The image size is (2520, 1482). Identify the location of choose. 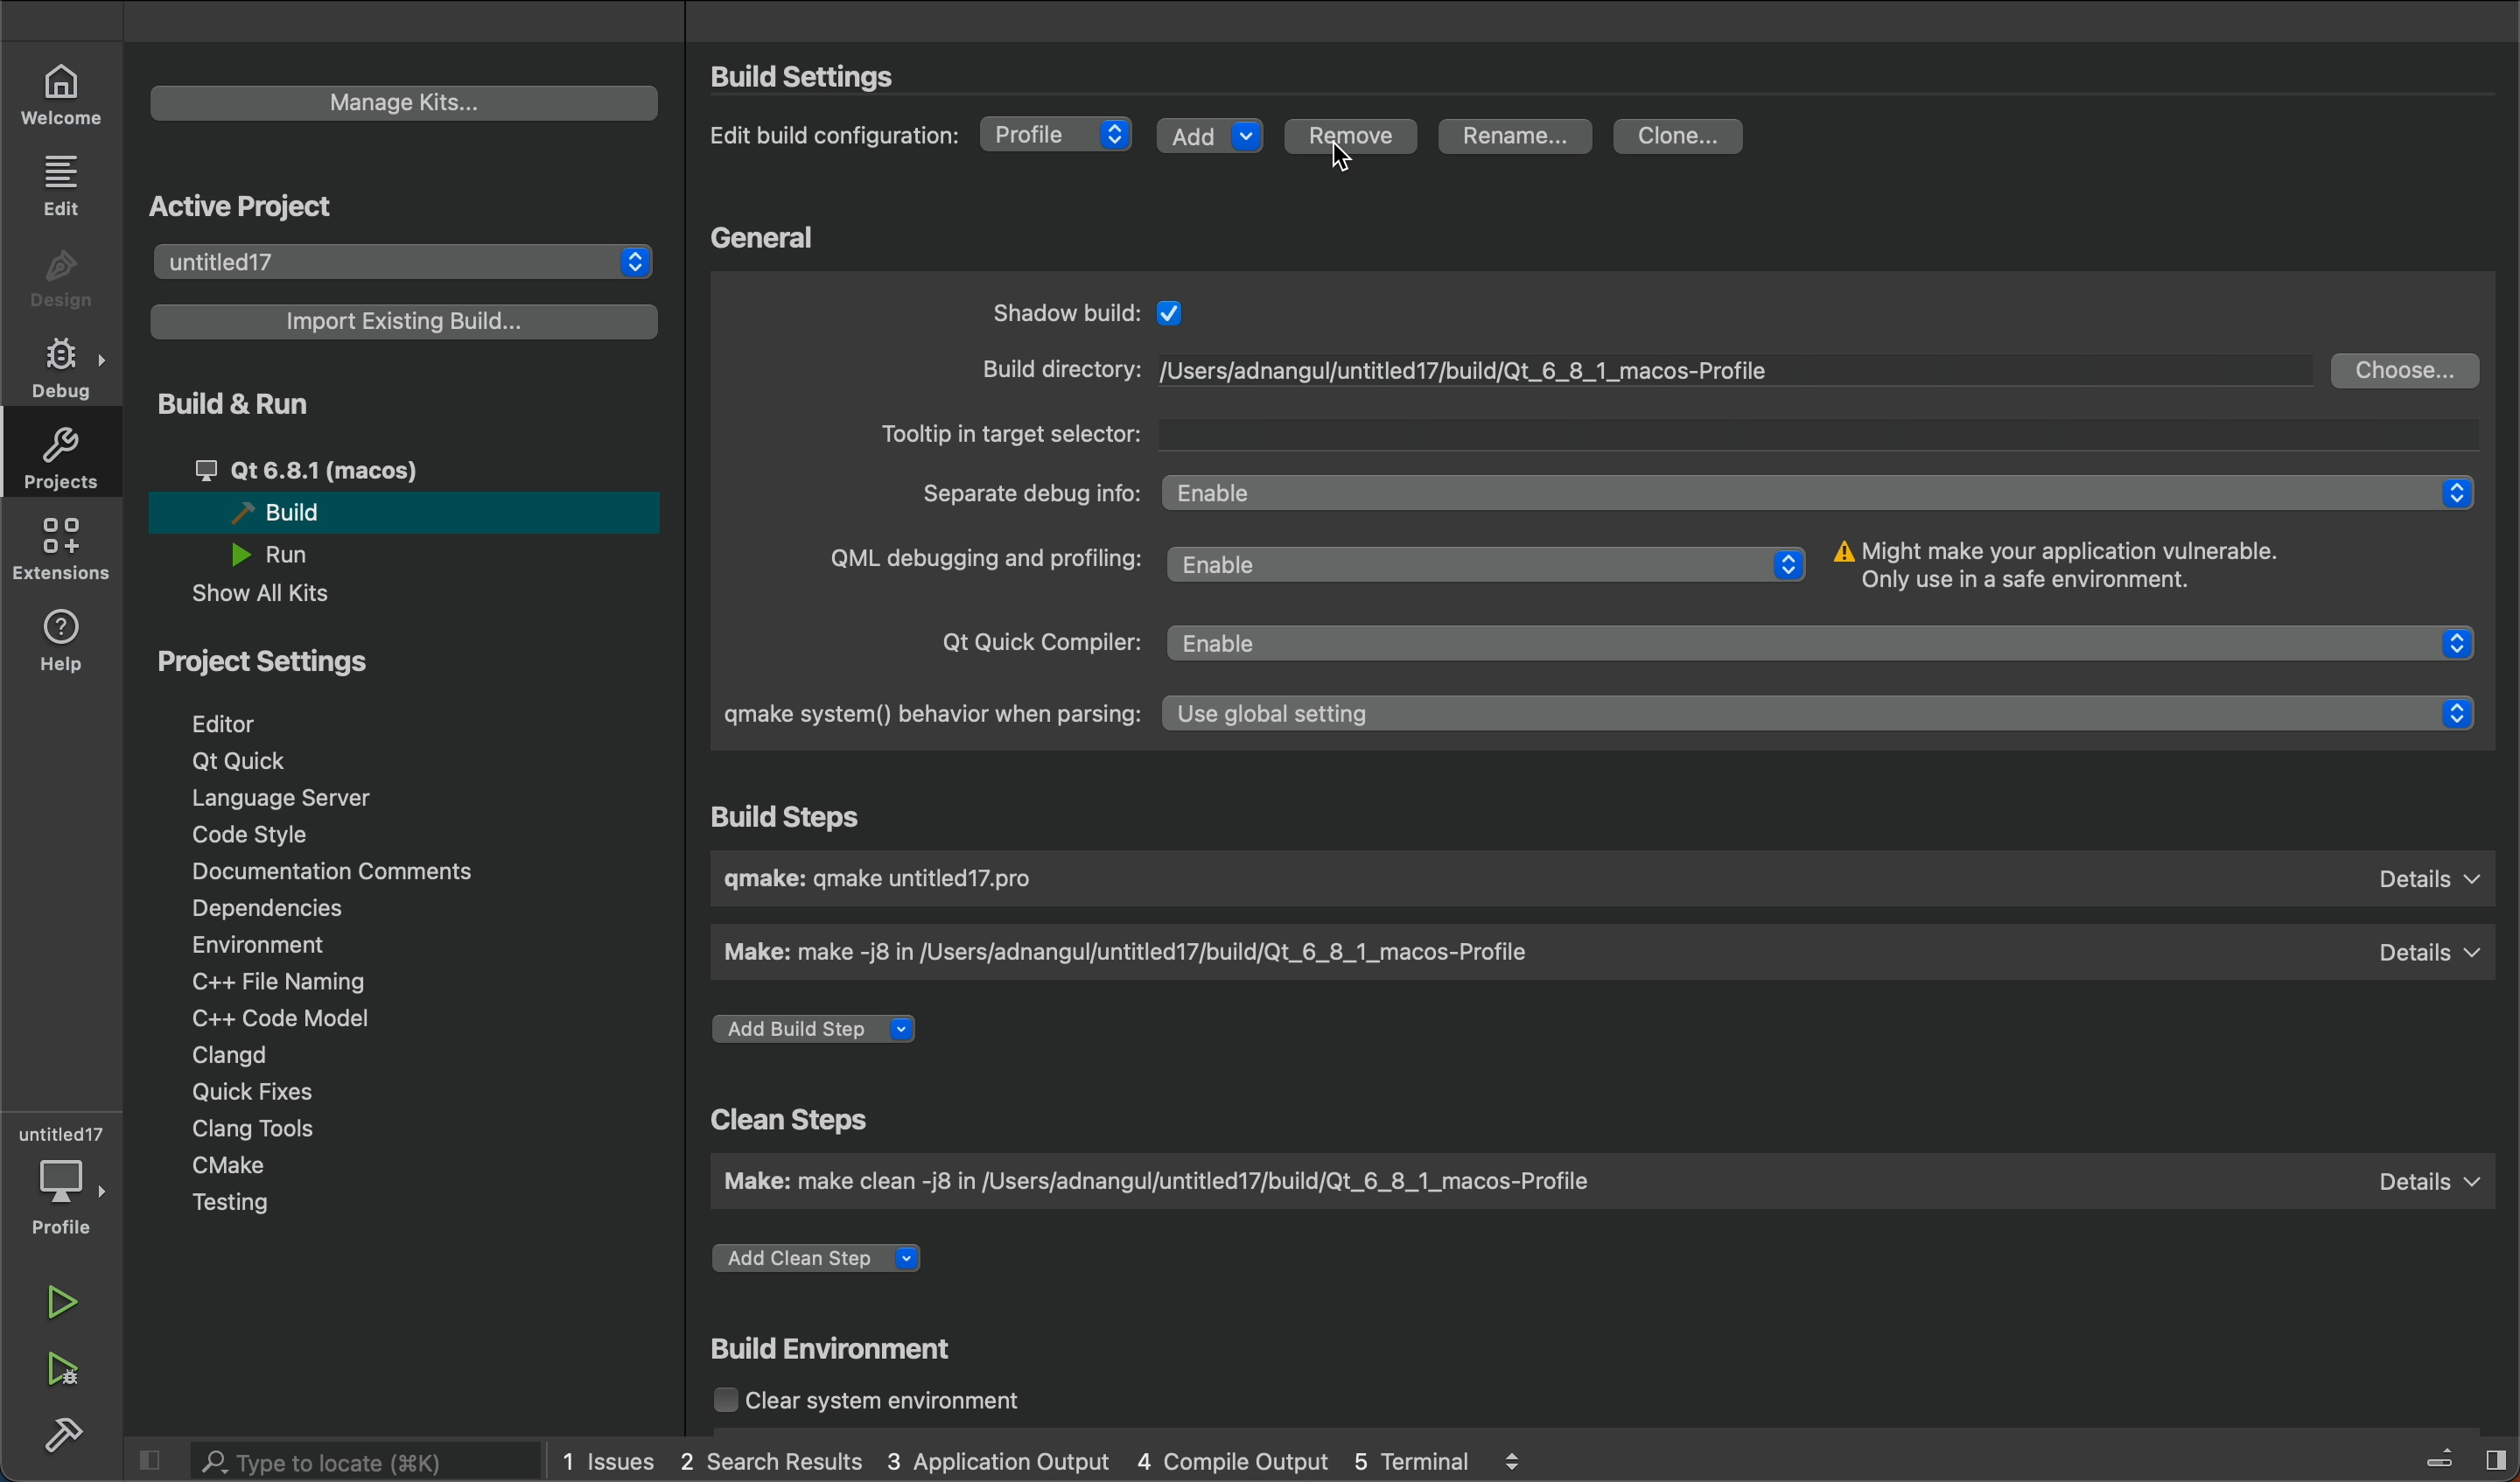
(2414, 369).